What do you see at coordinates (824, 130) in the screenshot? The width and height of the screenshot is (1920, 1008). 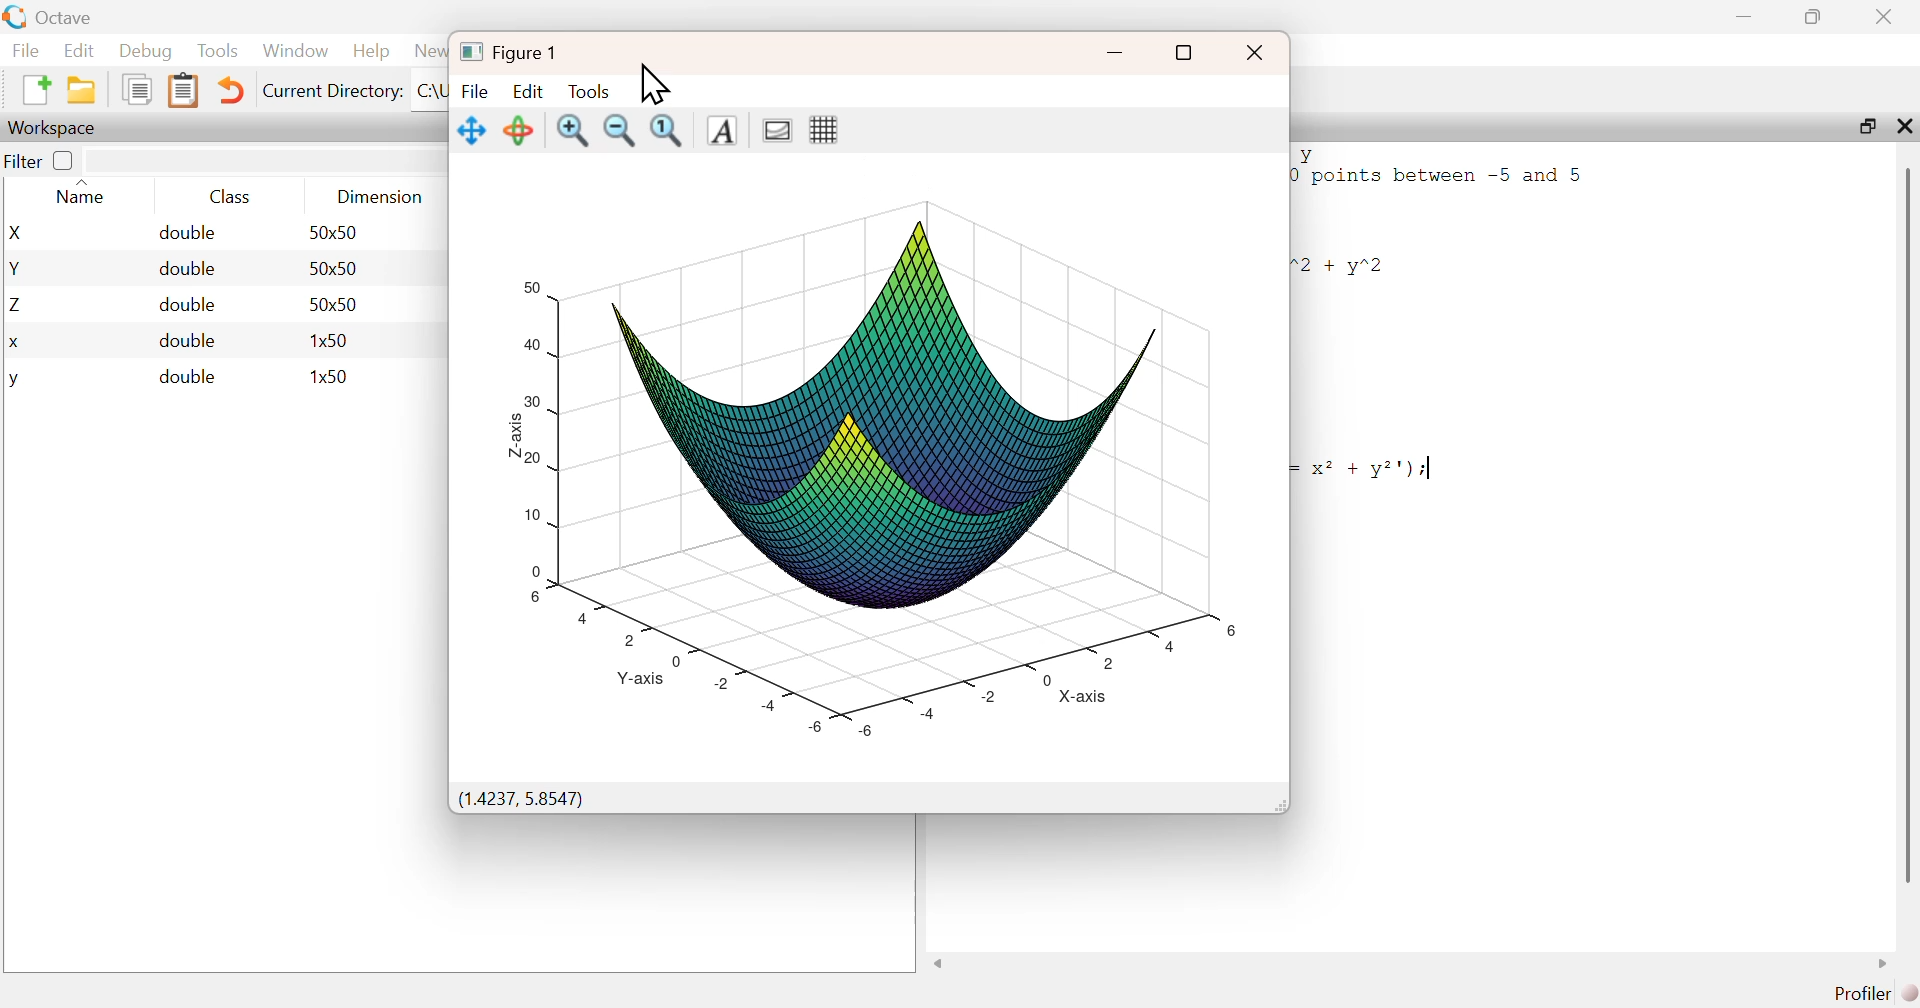 I see `Grid` at bounding box center [824, 130].